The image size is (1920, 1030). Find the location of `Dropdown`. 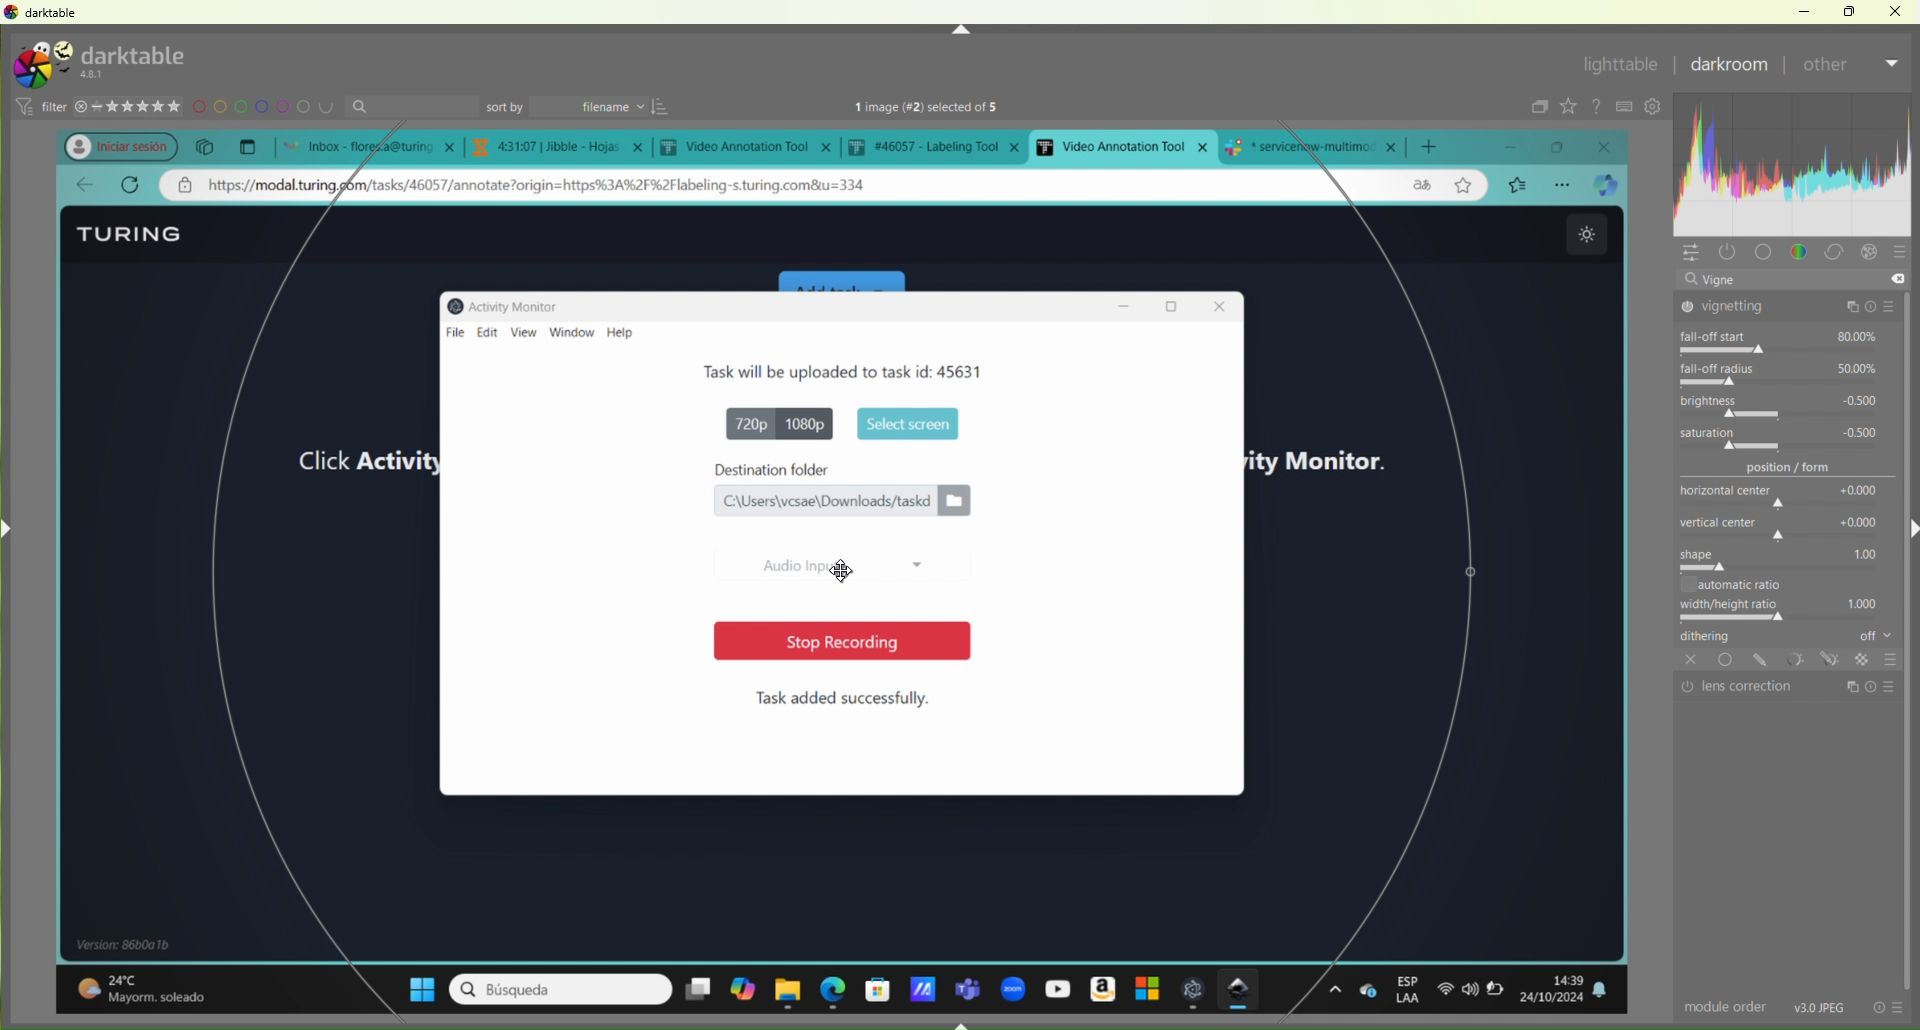

Dropdown is located at coordinates (1894, 63).